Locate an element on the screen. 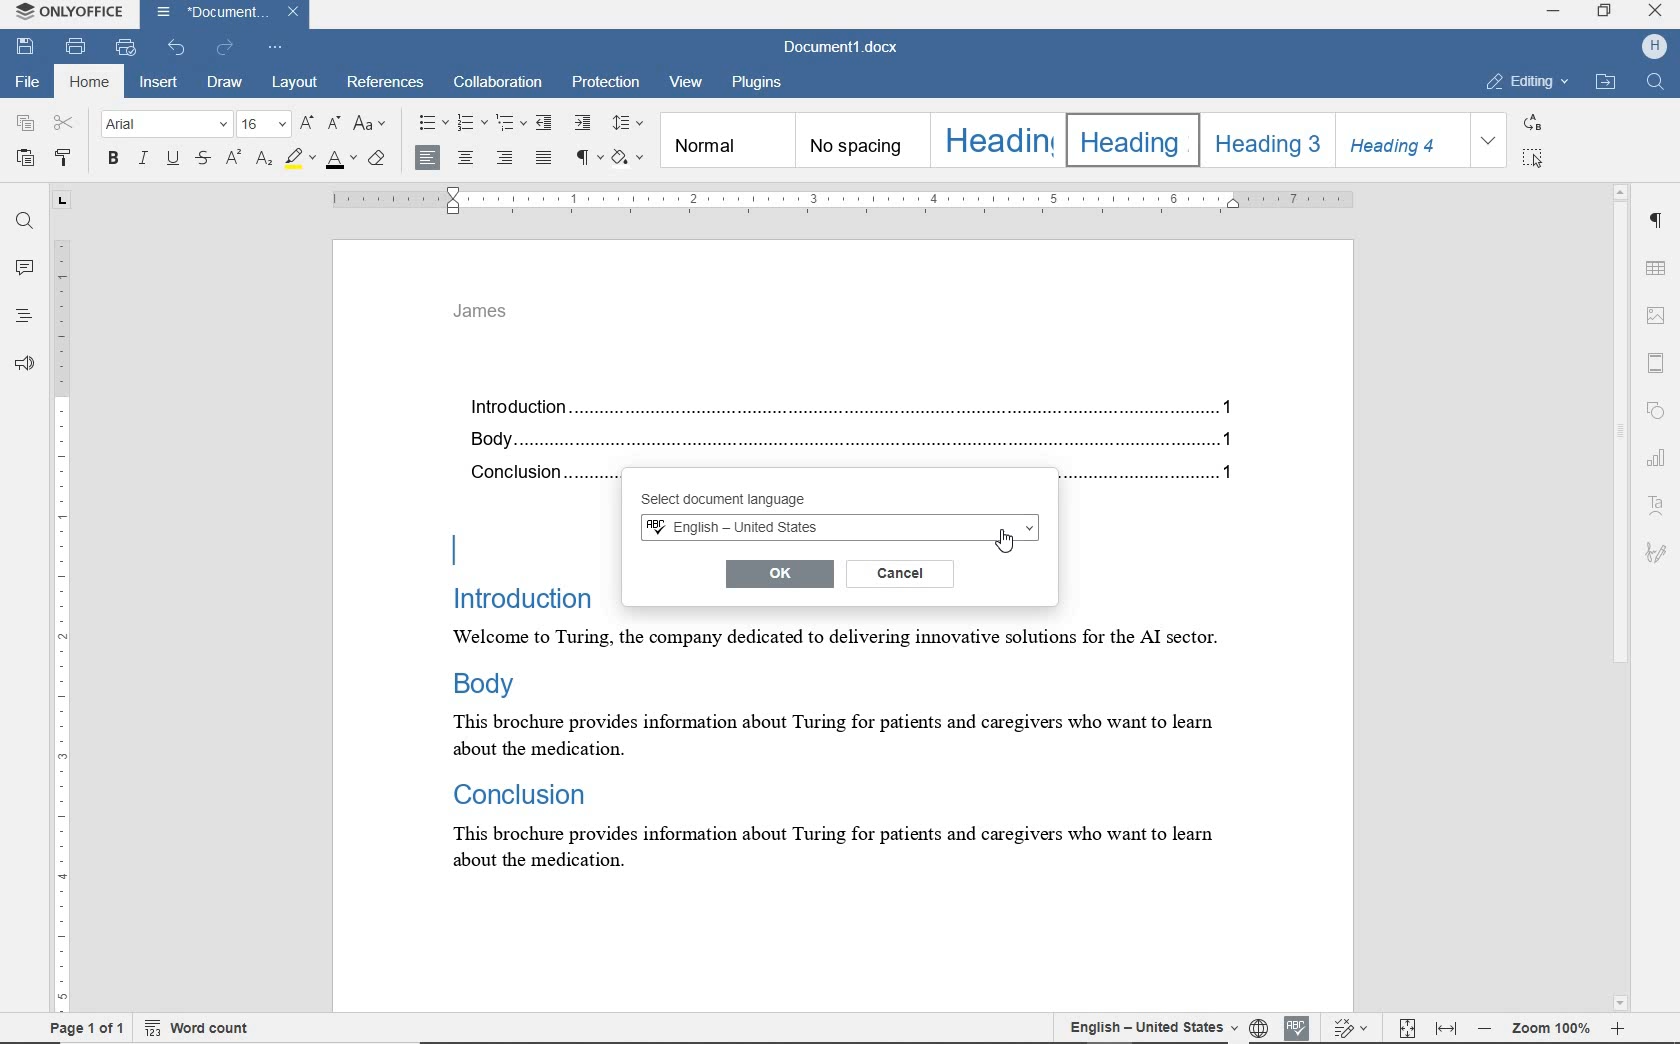  subscript is located at coordinates (263, 159).